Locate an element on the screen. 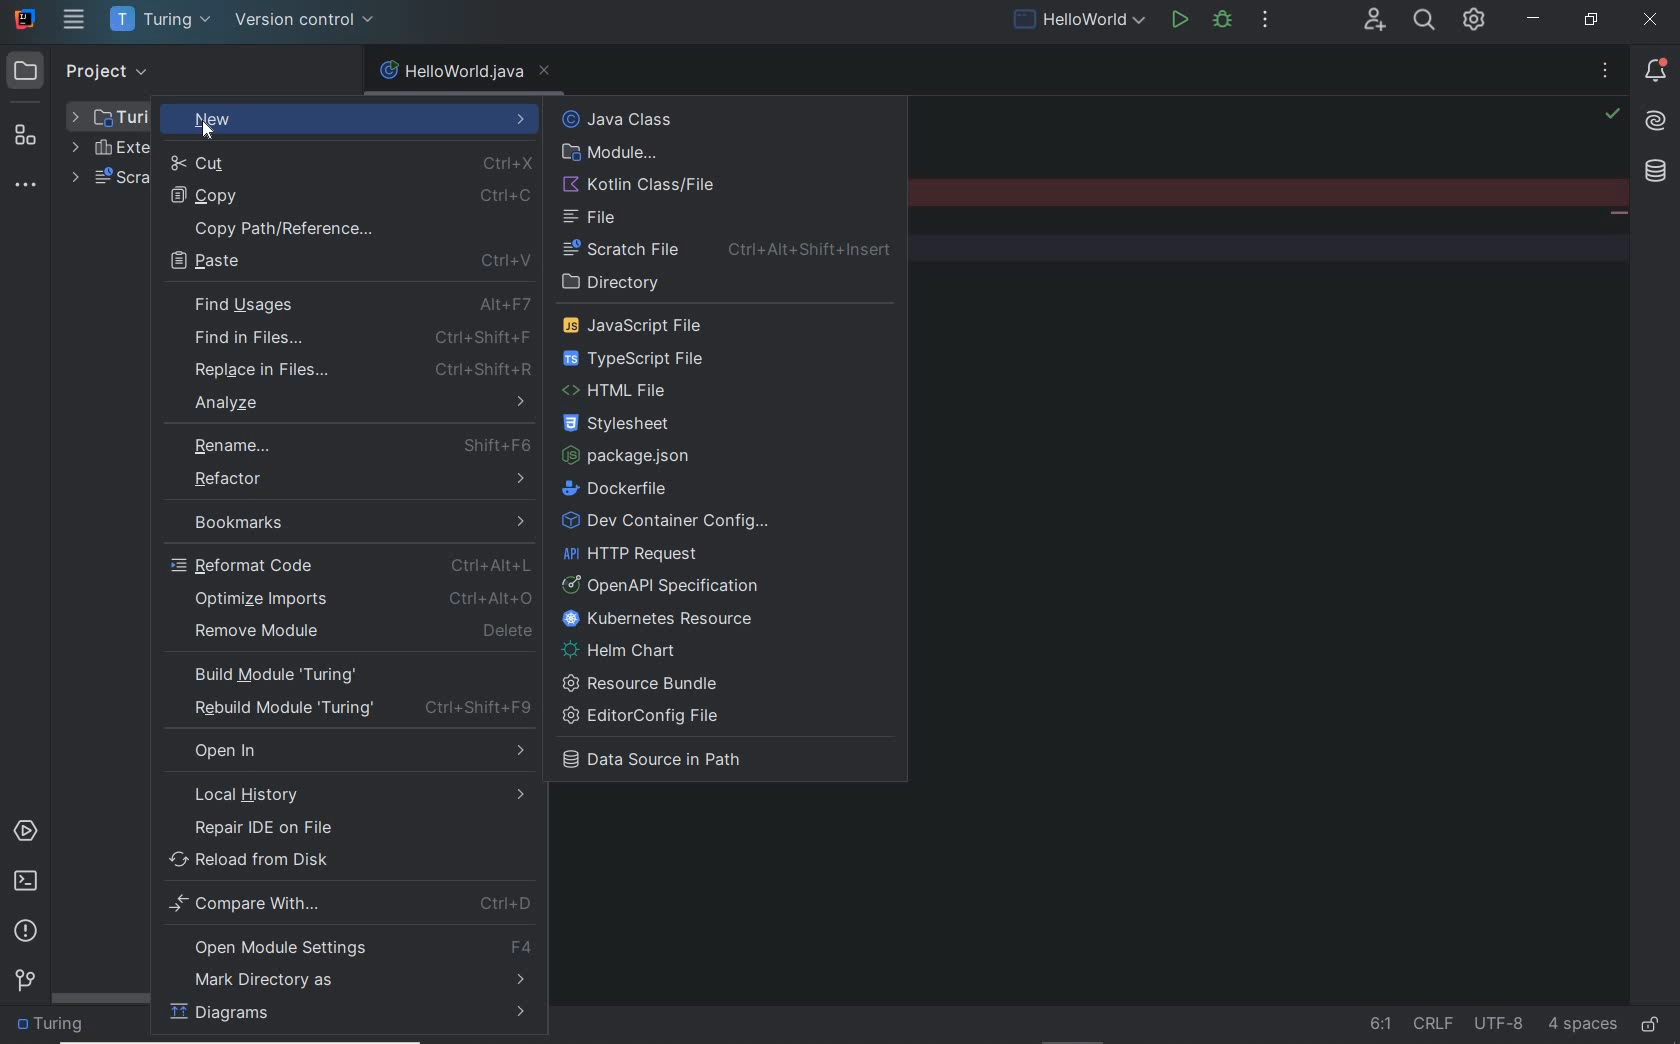  StyleSheet is located at coordinates (626, 426).